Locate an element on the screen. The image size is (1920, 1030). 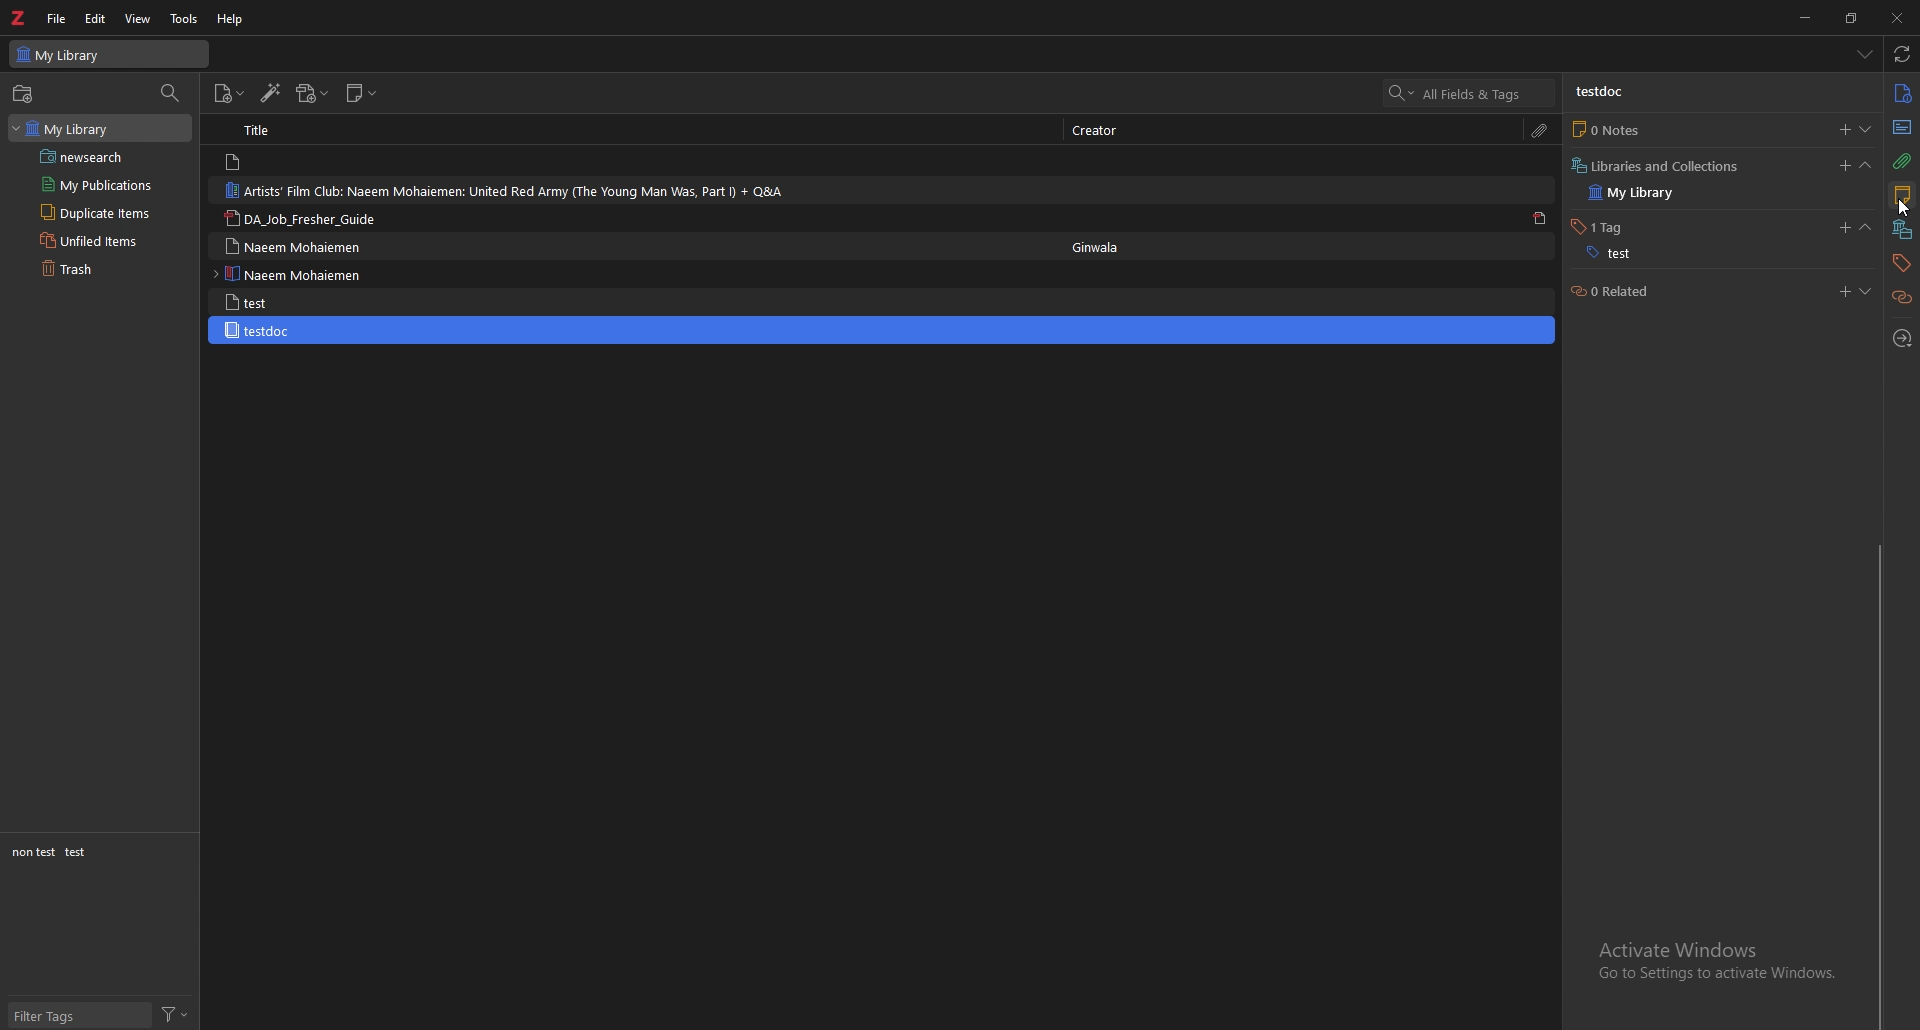
saved search is located at coordinates (106, 157).